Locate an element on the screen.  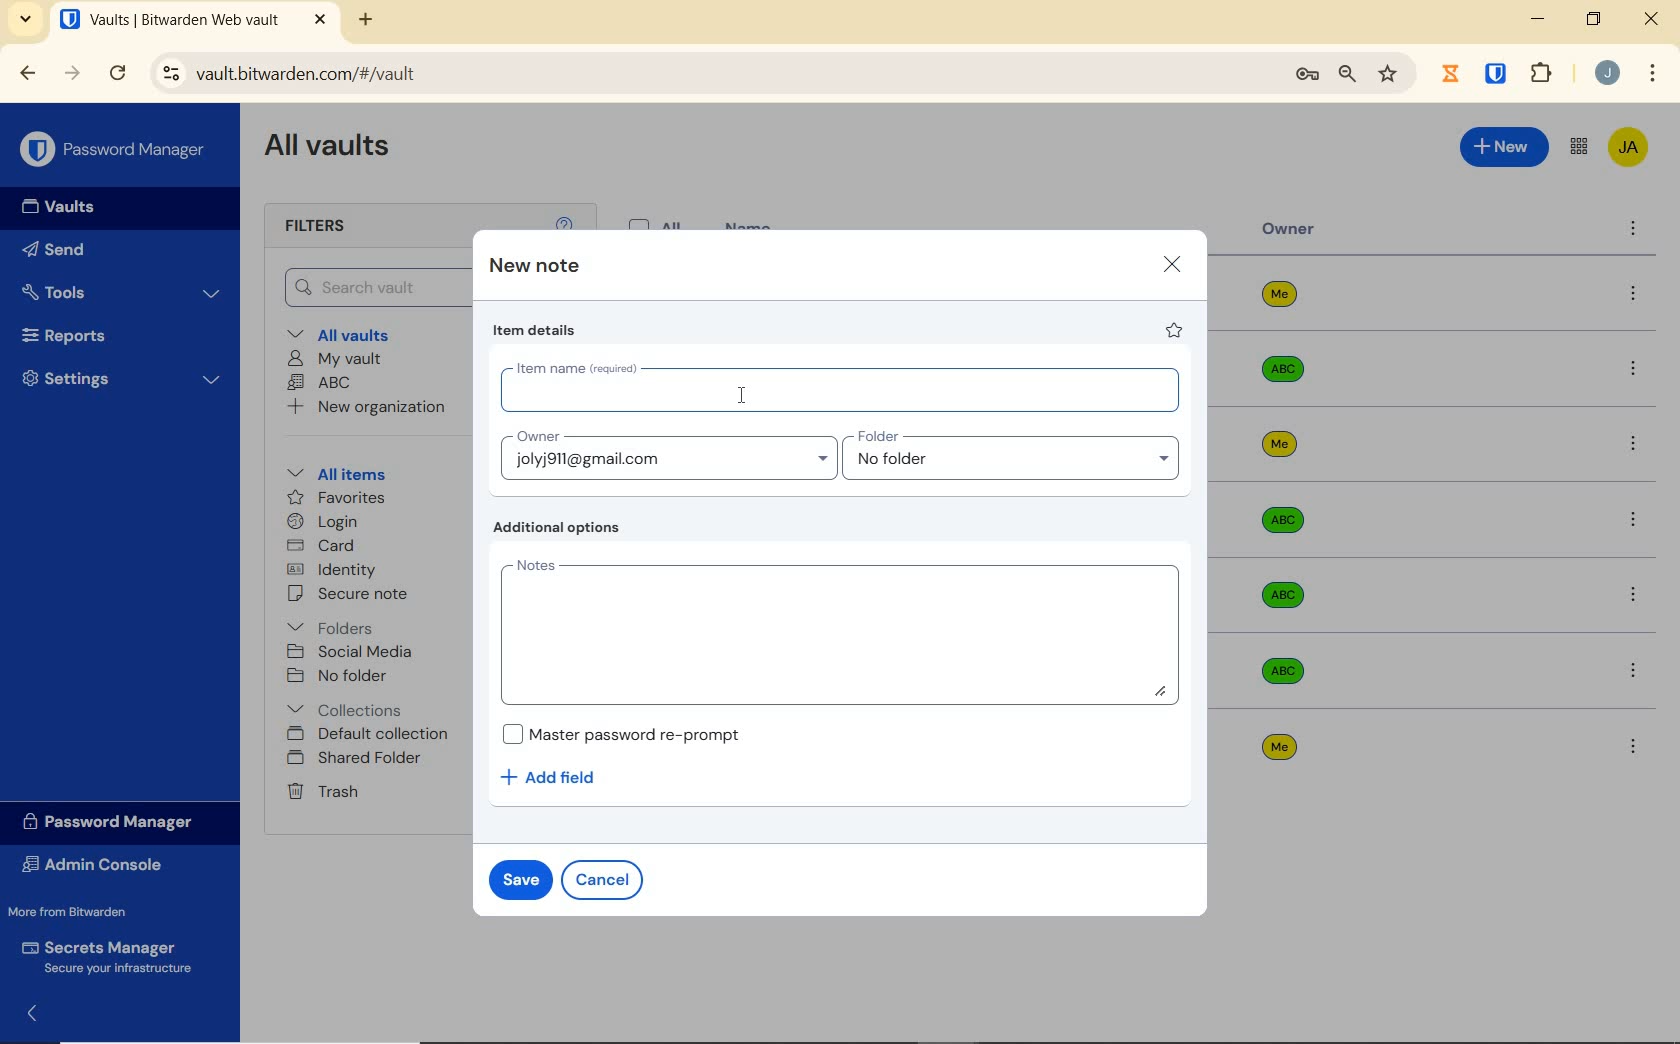
Account is located at coordinates (1608, 75).